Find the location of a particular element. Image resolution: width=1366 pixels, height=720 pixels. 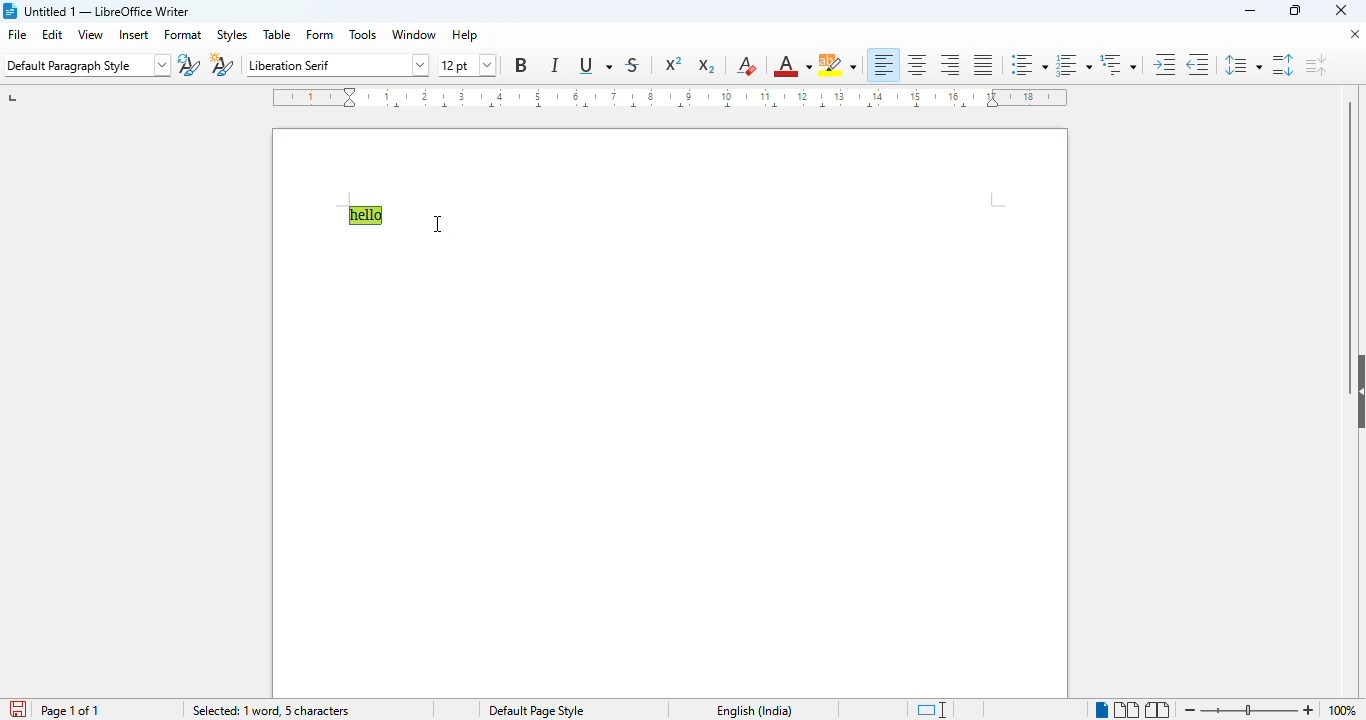

bold is located at coordinates (521, 65).